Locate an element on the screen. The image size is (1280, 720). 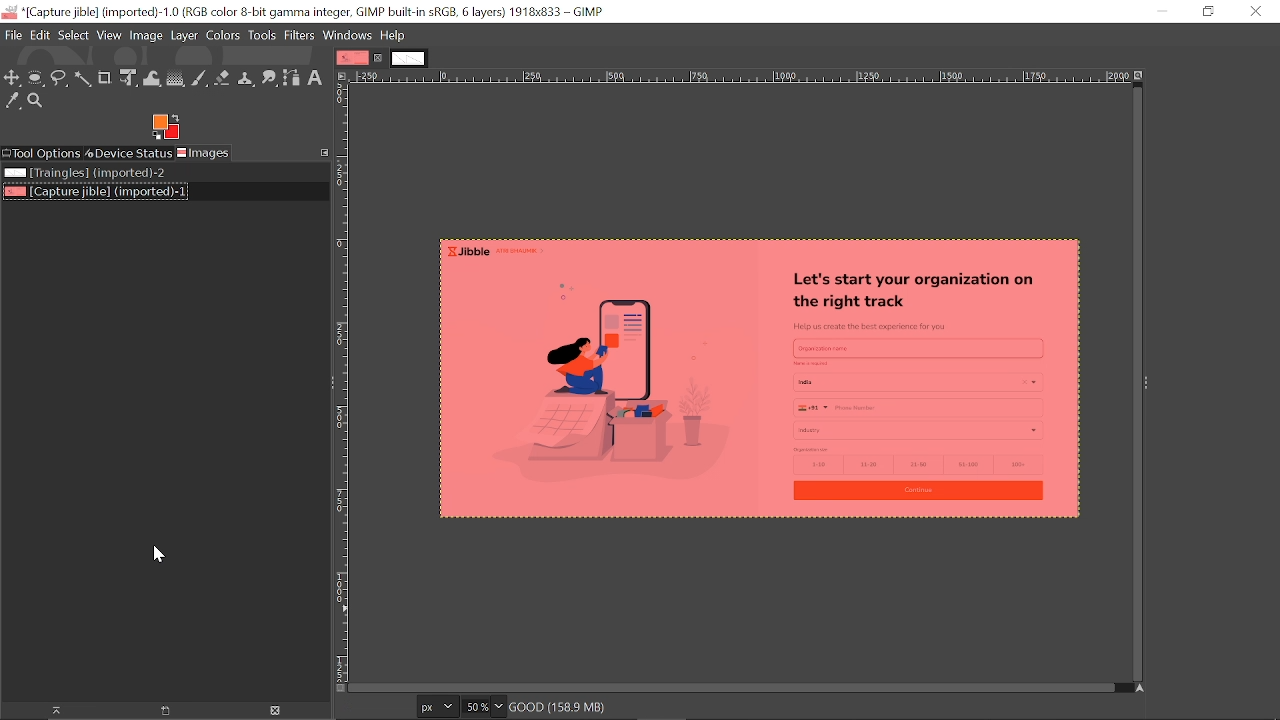
Other tab is located at coordinates (408, 59).